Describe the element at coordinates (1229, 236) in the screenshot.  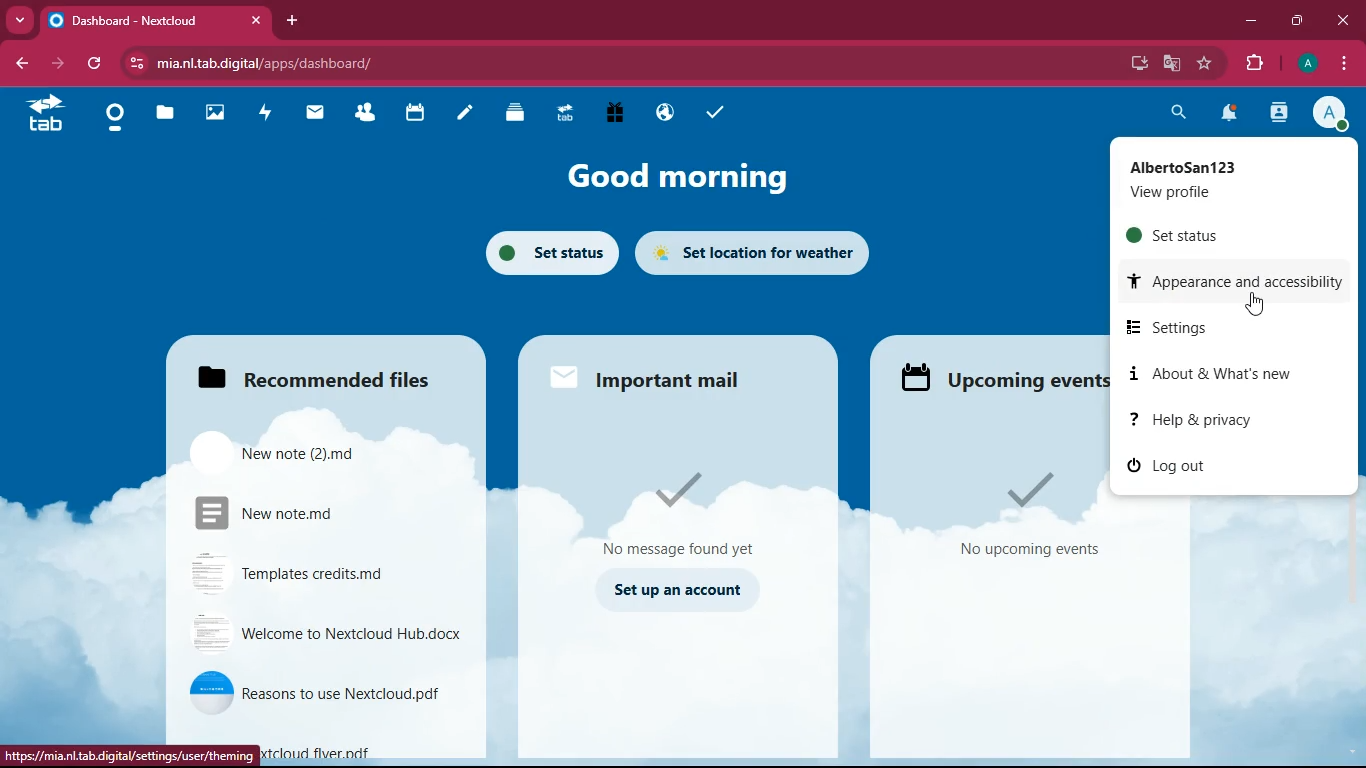
I see `set status` at that location.